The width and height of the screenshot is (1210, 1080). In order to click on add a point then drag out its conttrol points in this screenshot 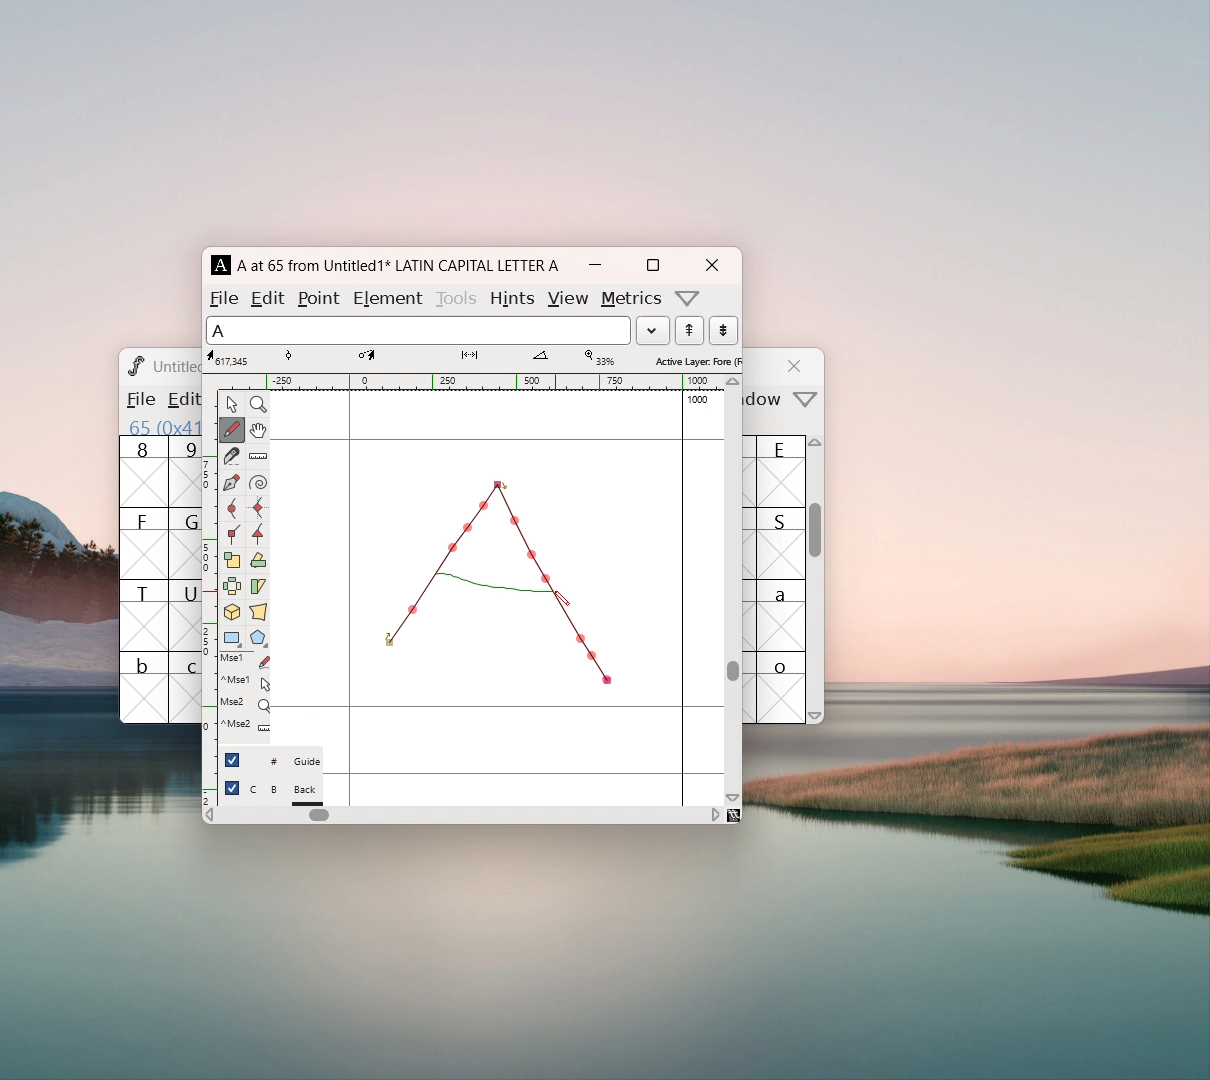, I will do `click(231, 484)`.